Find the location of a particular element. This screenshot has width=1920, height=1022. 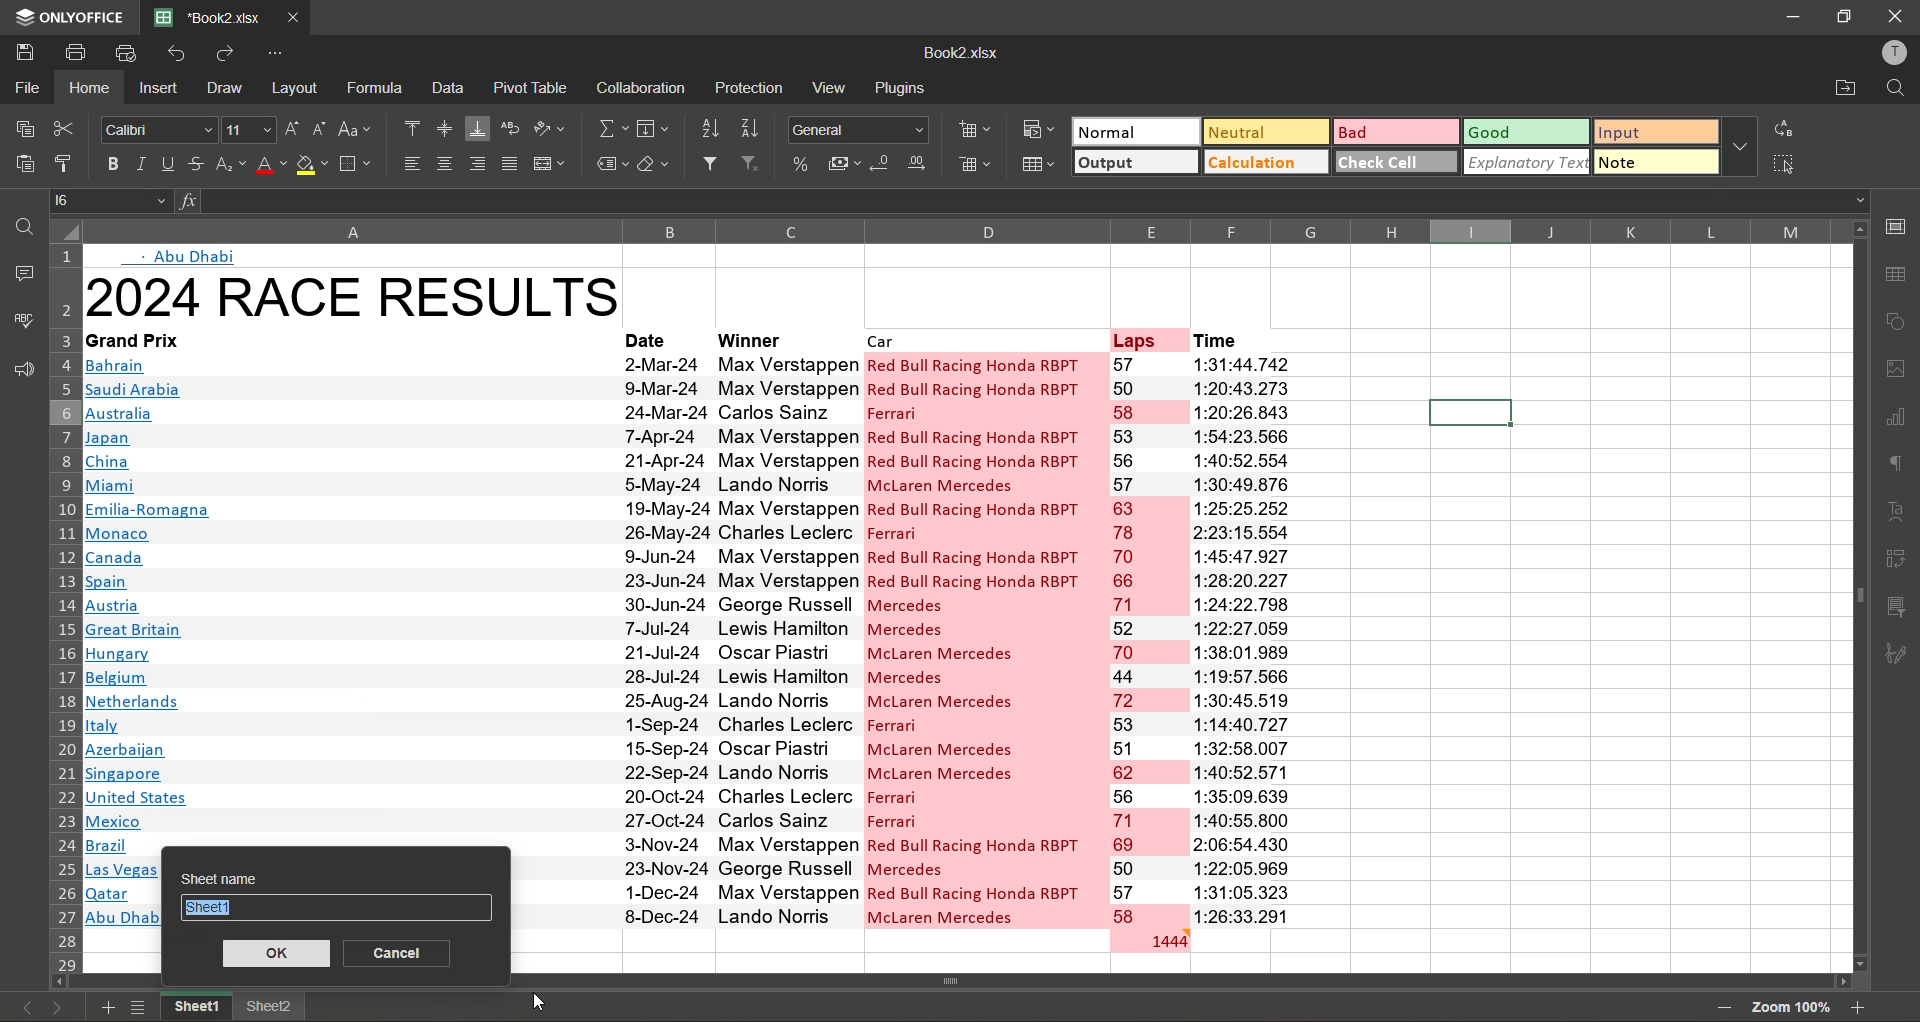

output is located at coordinates (1130, 163).